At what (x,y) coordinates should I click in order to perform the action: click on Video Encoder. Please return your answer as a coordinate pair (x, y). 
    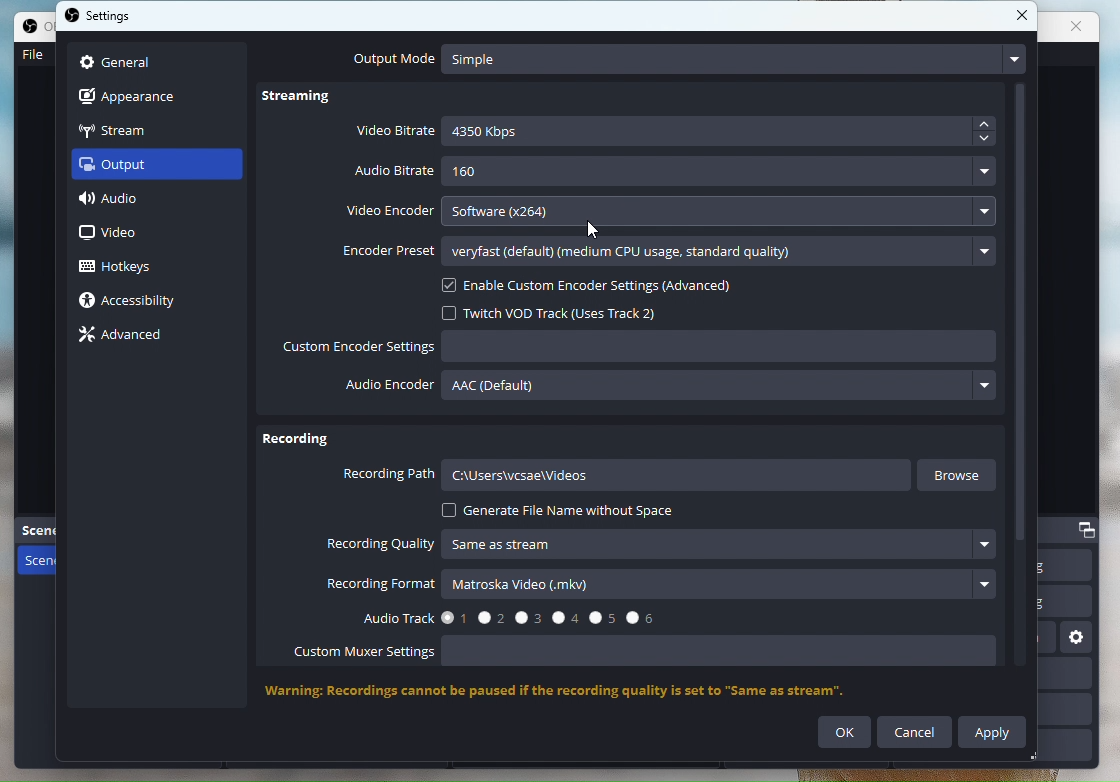
    Looking at the image, I should click on (677, 214).